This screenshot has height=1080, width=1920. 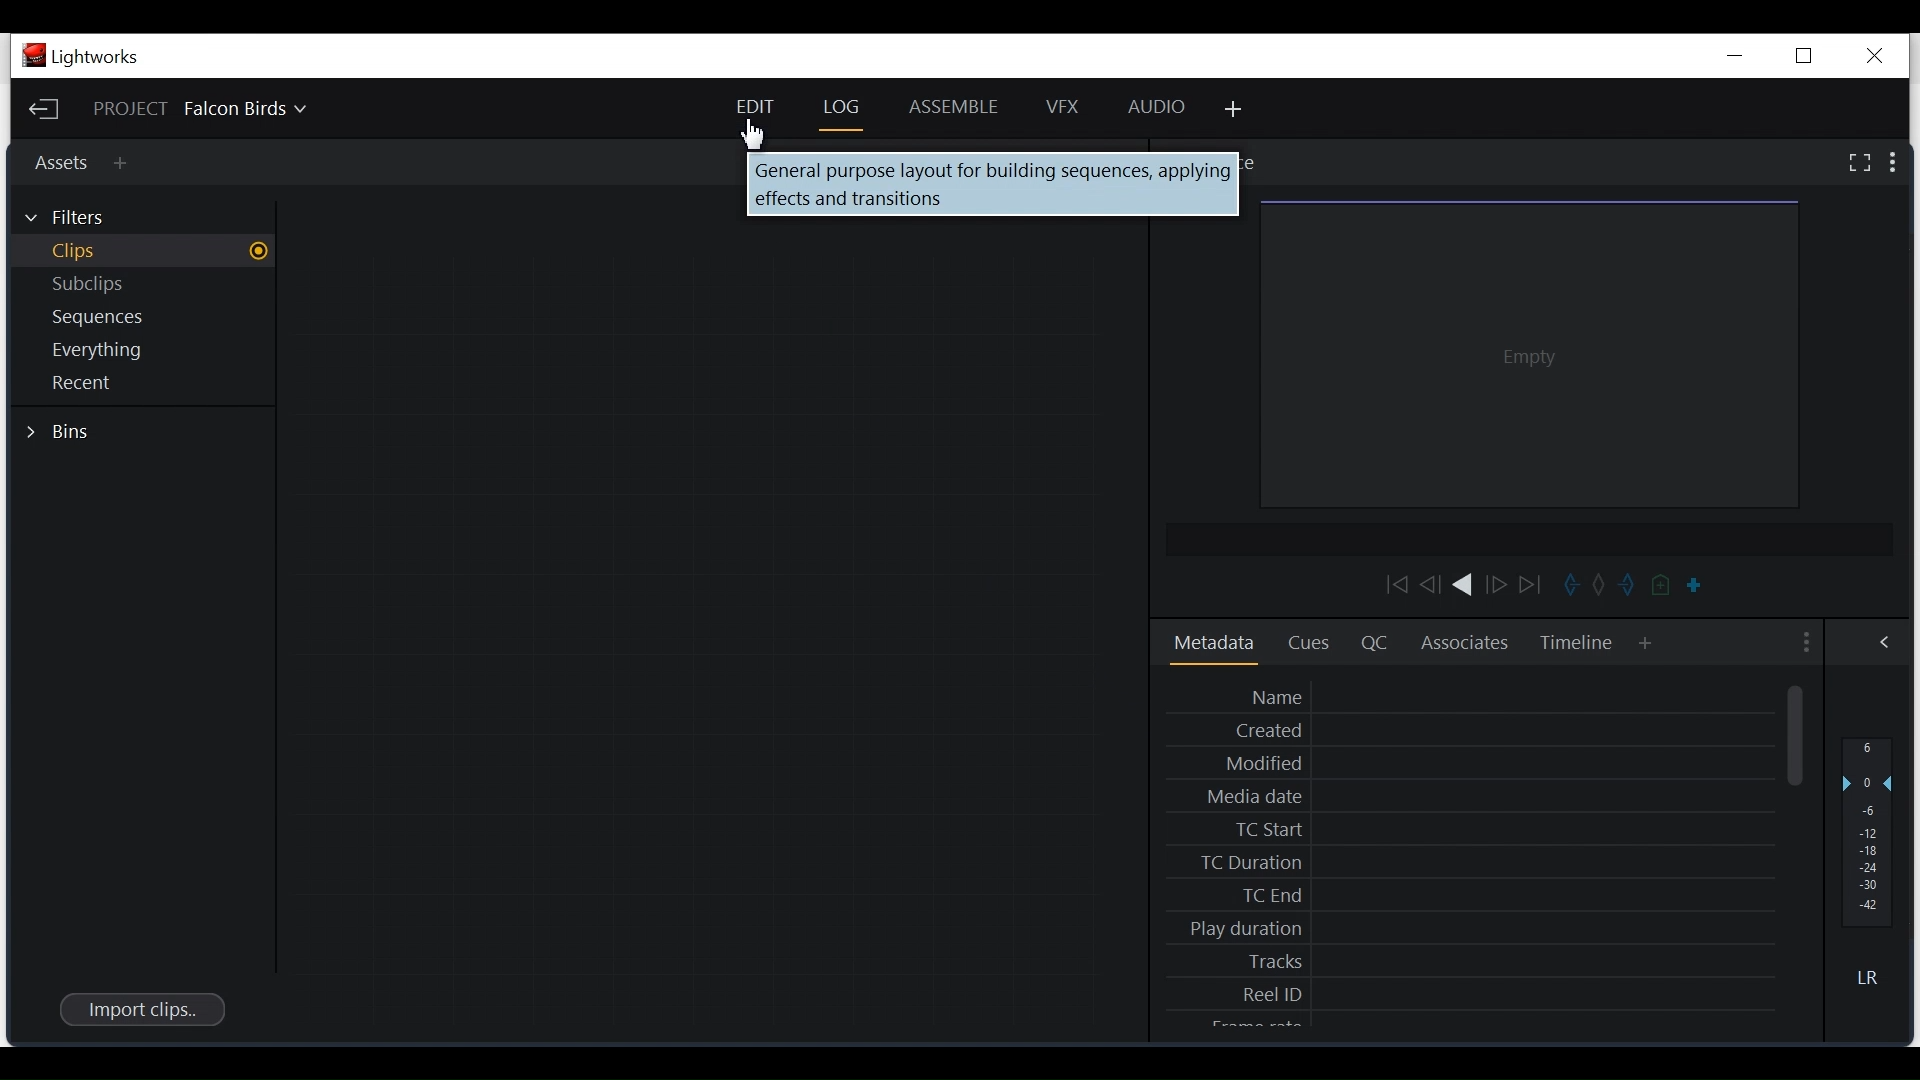 What do you see at coordinates (1616, 586) in the screenshot?
I see `icon` at bounding box center [1616, 586].